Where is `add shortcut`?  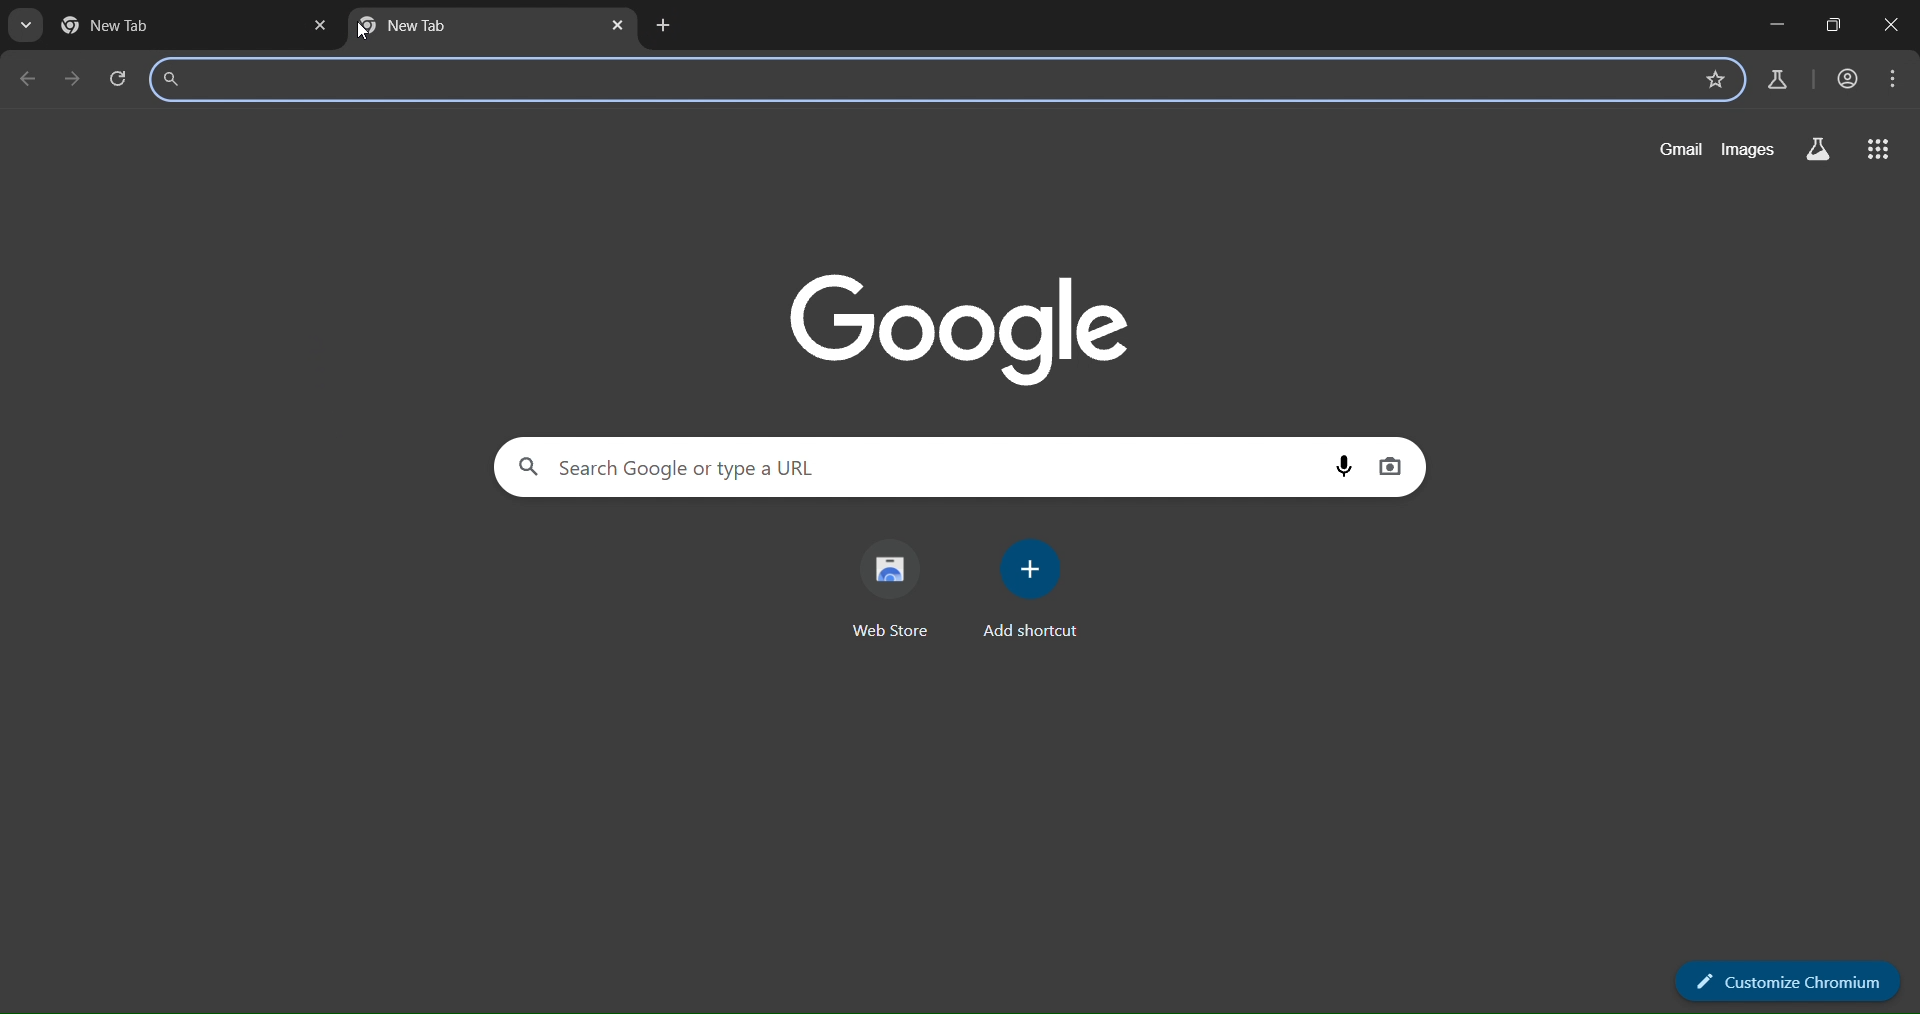
add shortcut is located at coordinates (1039, 587).